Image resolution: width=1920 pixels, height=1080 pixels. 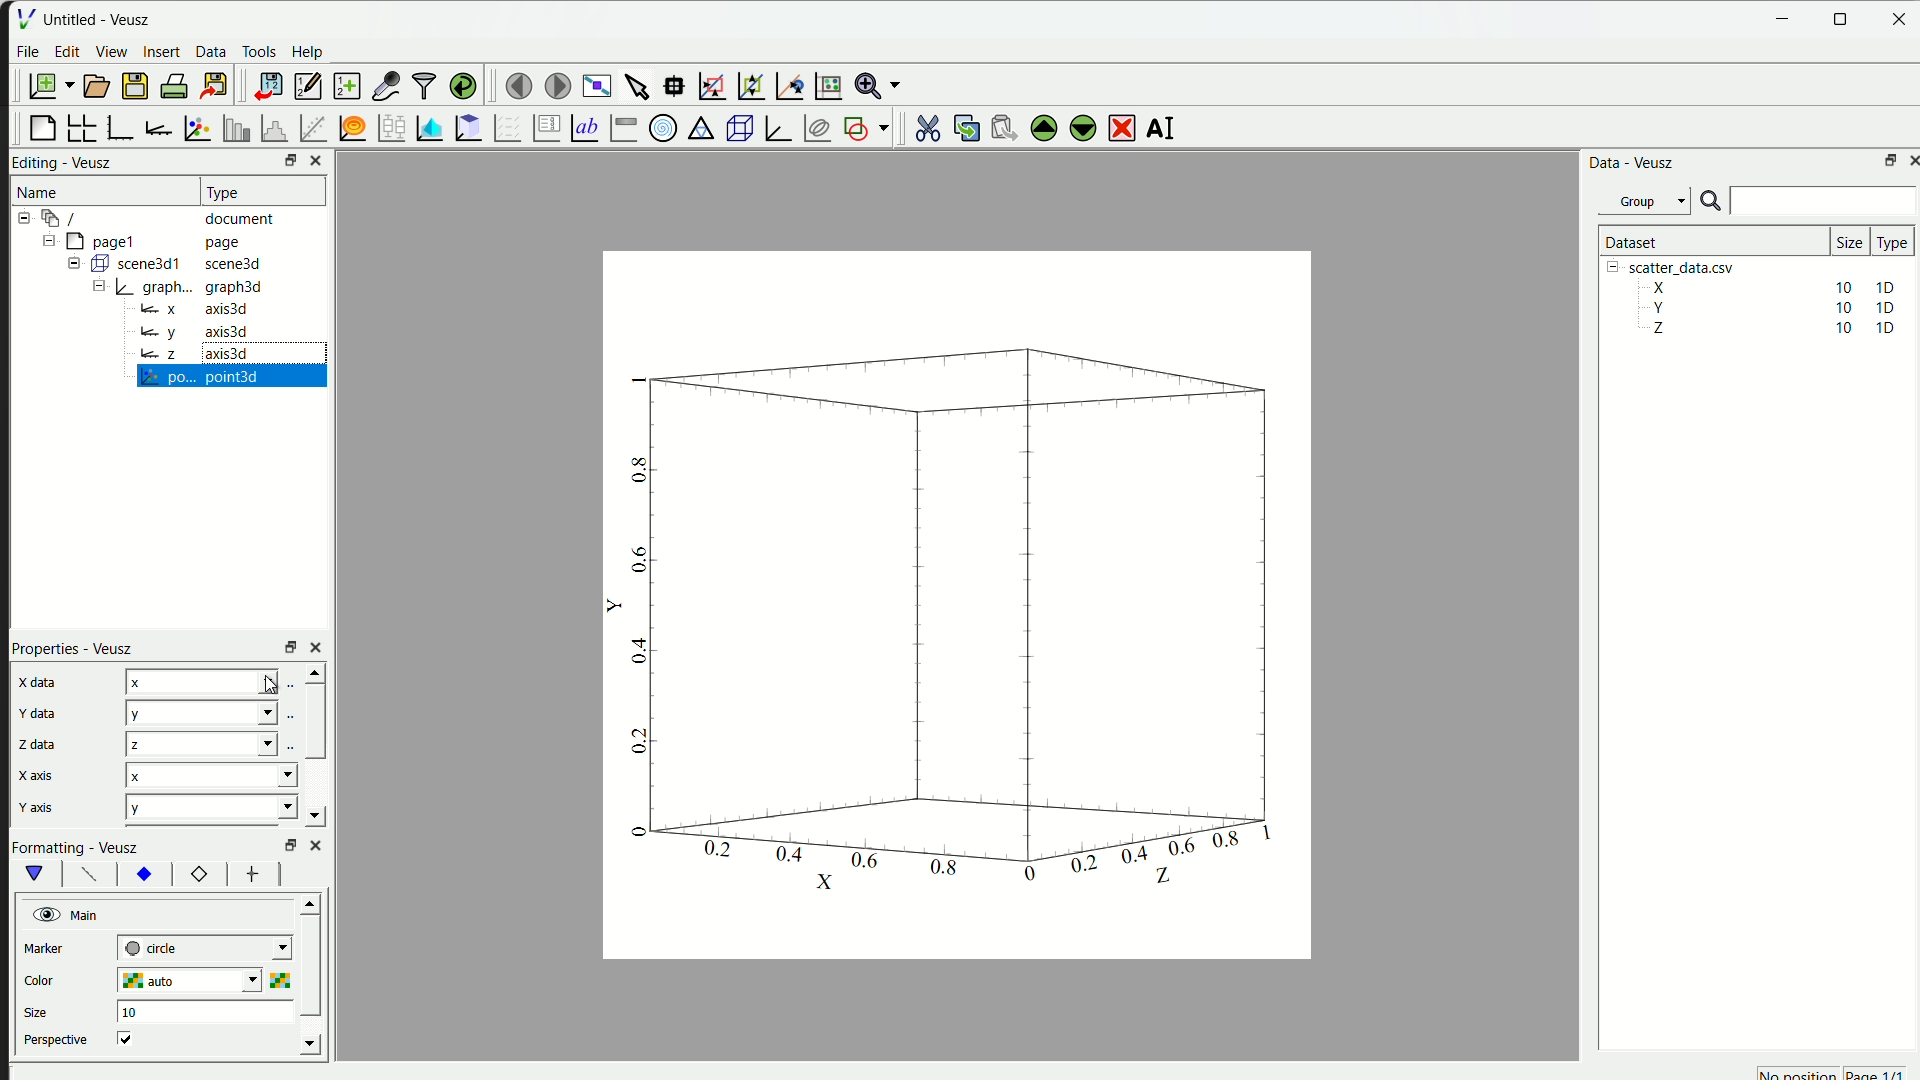 I want to click on | [= scatter_data.csv, so click(x=1678, y=265).